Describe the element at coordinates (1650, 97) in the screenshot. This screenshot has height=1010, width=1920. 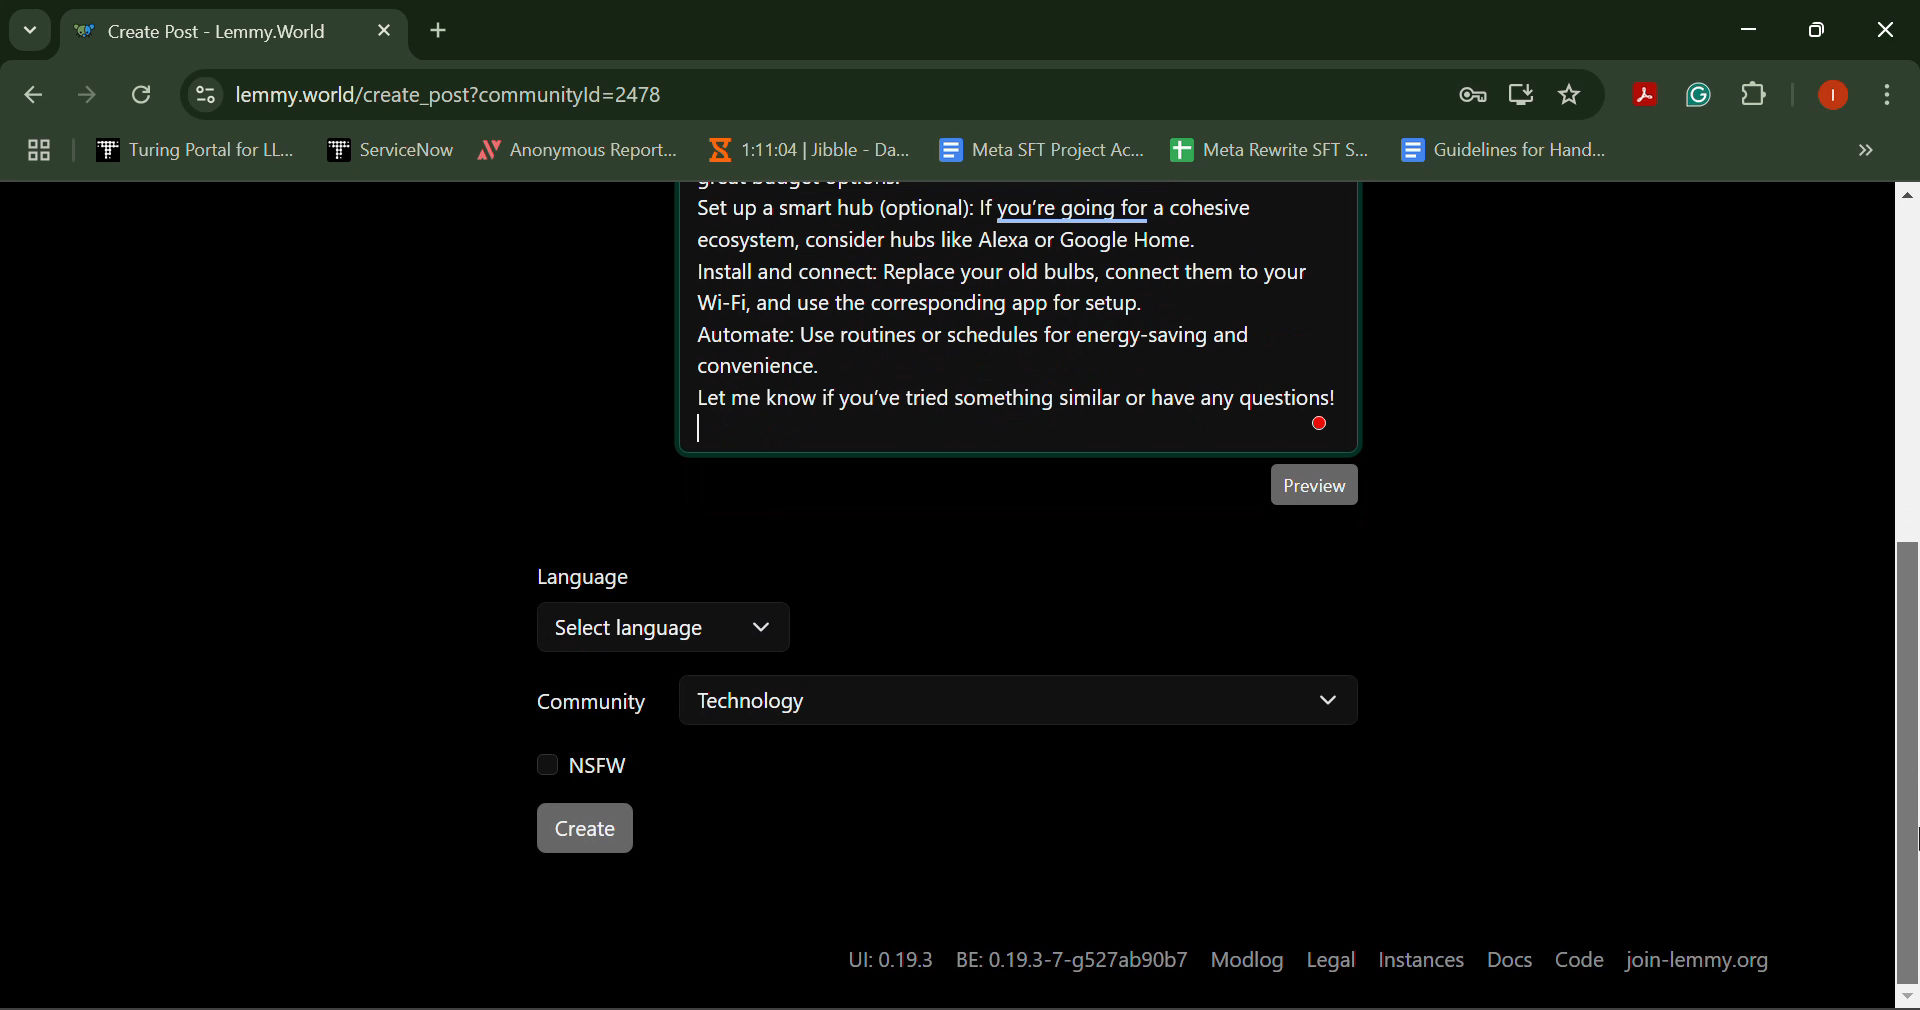
I see `Browser Extension` at that location.